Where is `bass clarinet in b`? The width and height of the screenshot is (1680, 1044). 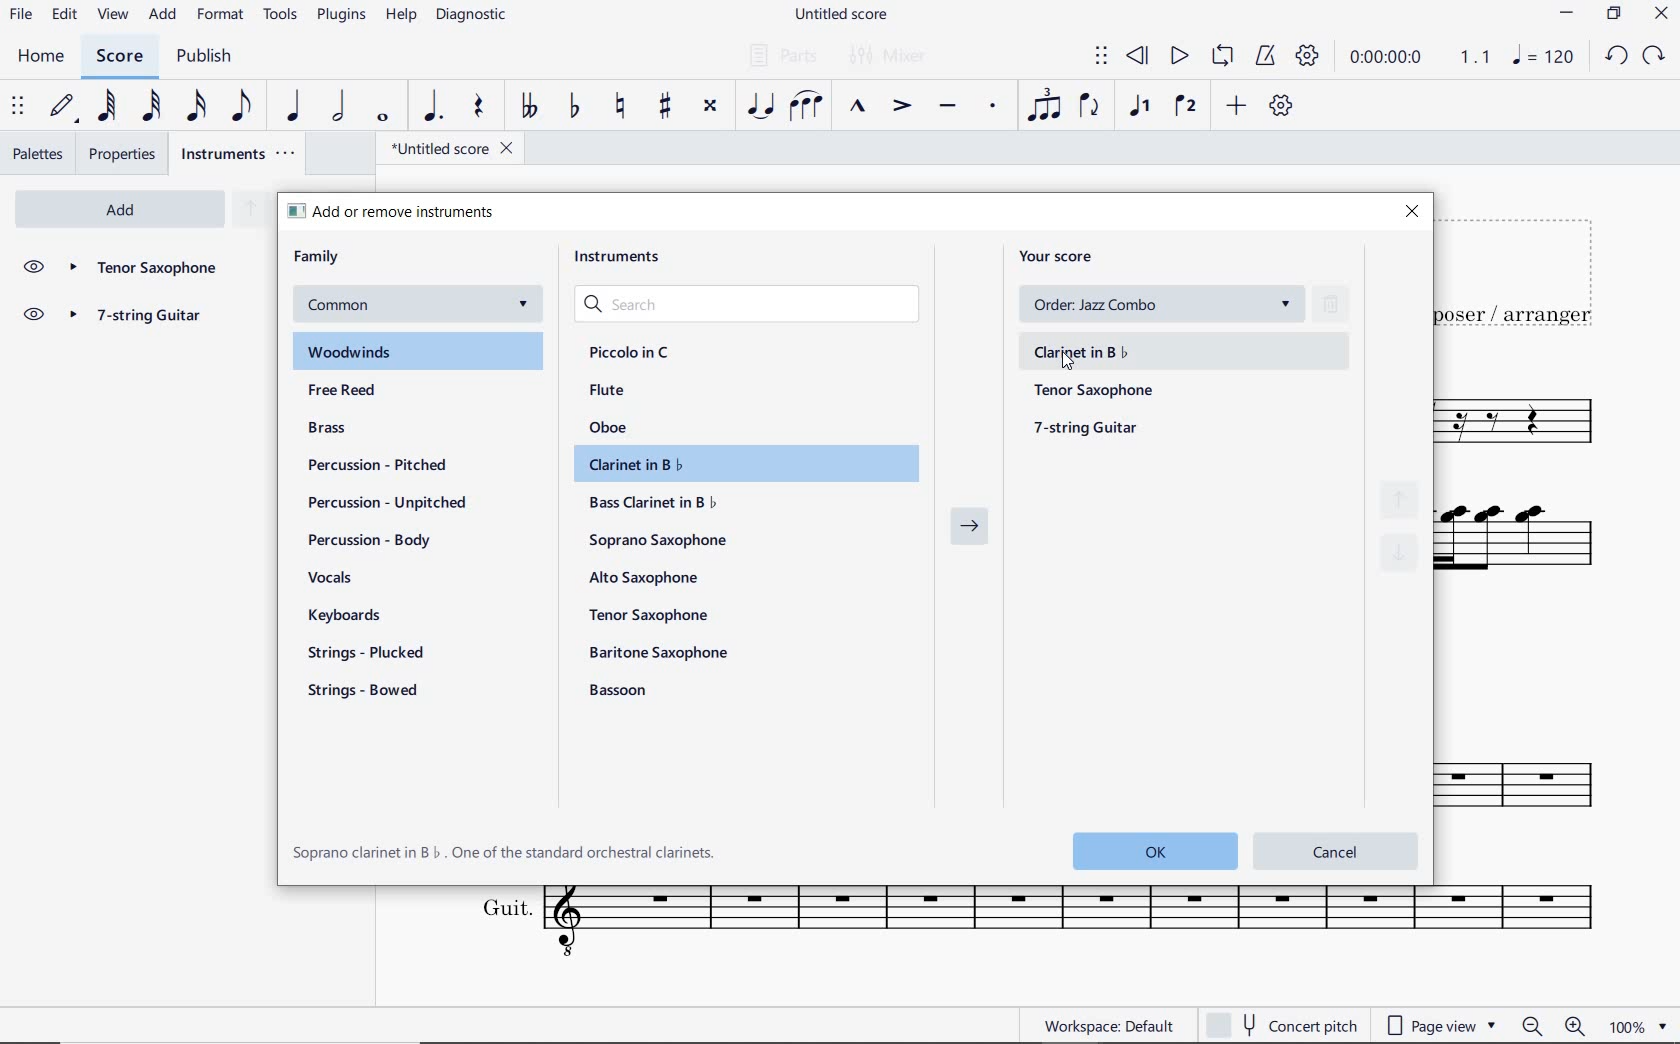 bass clarinet in b is located at coordinates (655, 502).